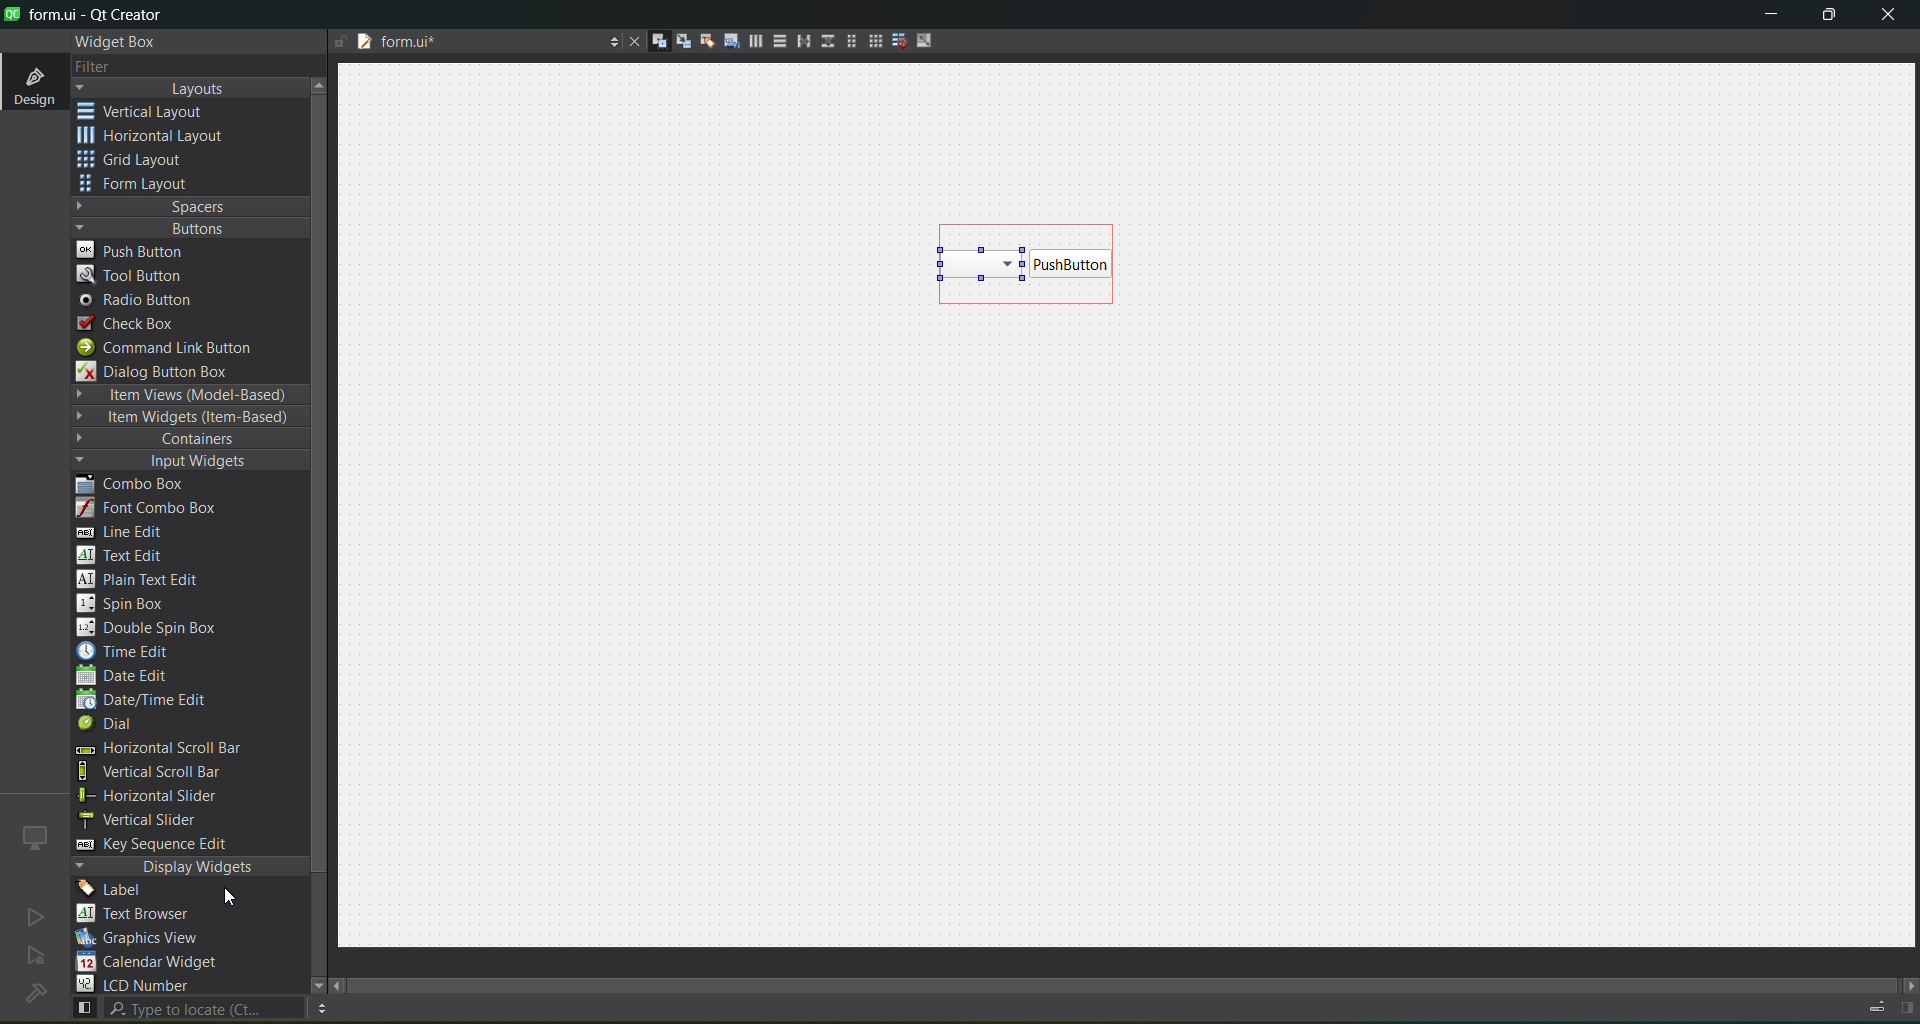  Describe the element at coordinates (145, 485) in the screenshot. I see `combo box` at that location.